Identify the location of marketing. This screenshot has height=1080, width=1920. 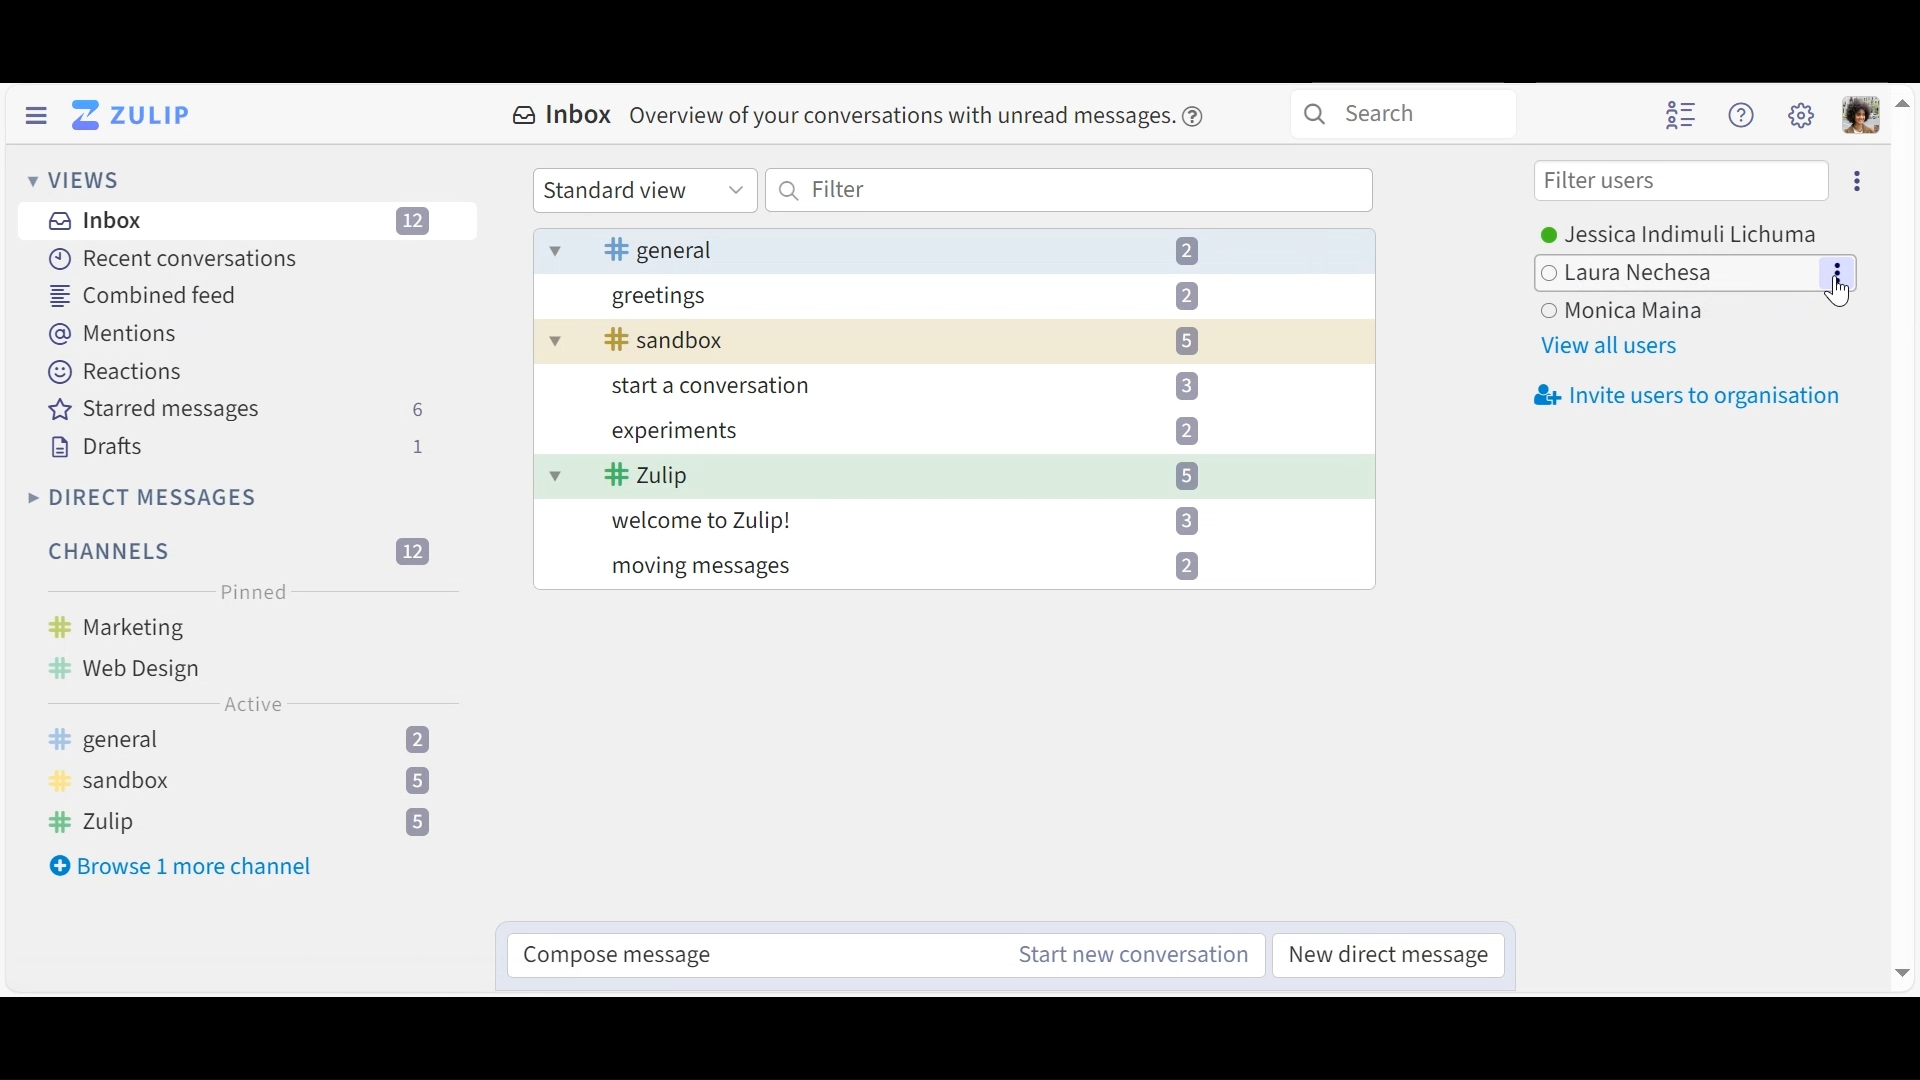
(154, 629).